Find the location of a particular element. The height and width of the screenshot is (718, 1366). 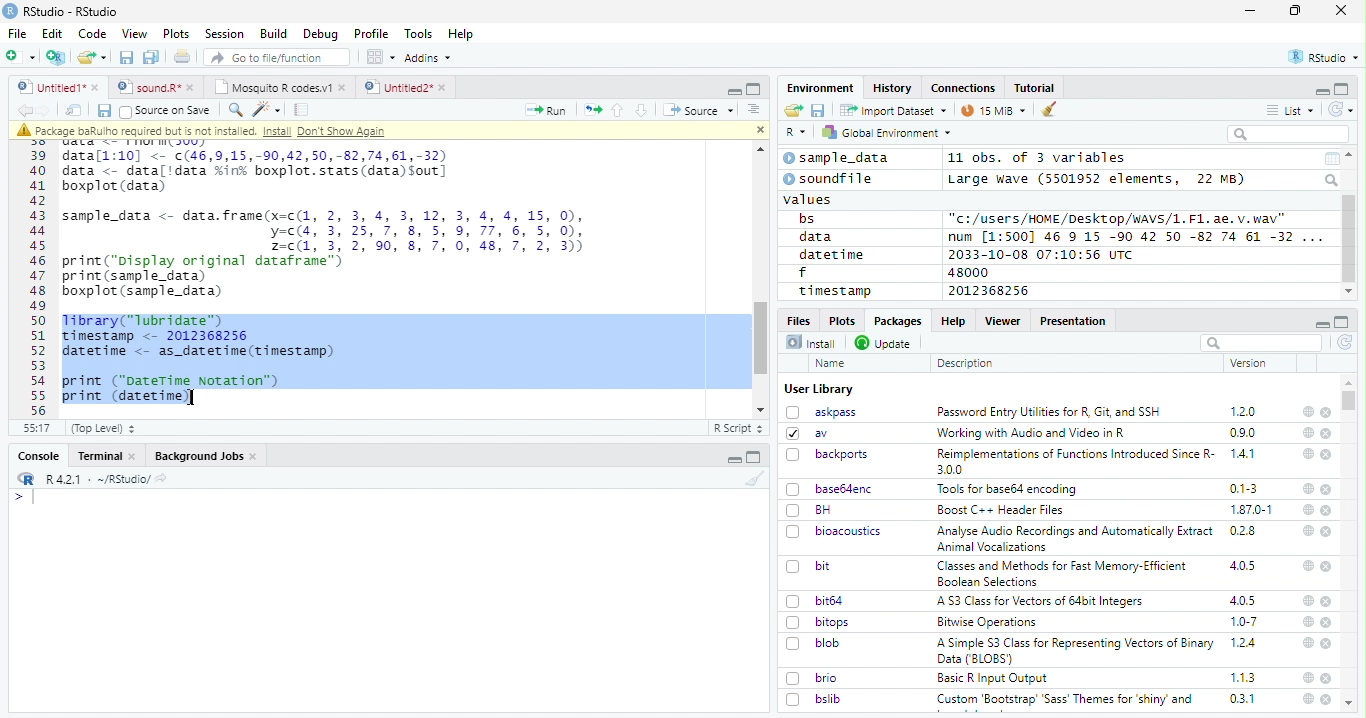

bioacoustics is located at coordinates (834, 531).